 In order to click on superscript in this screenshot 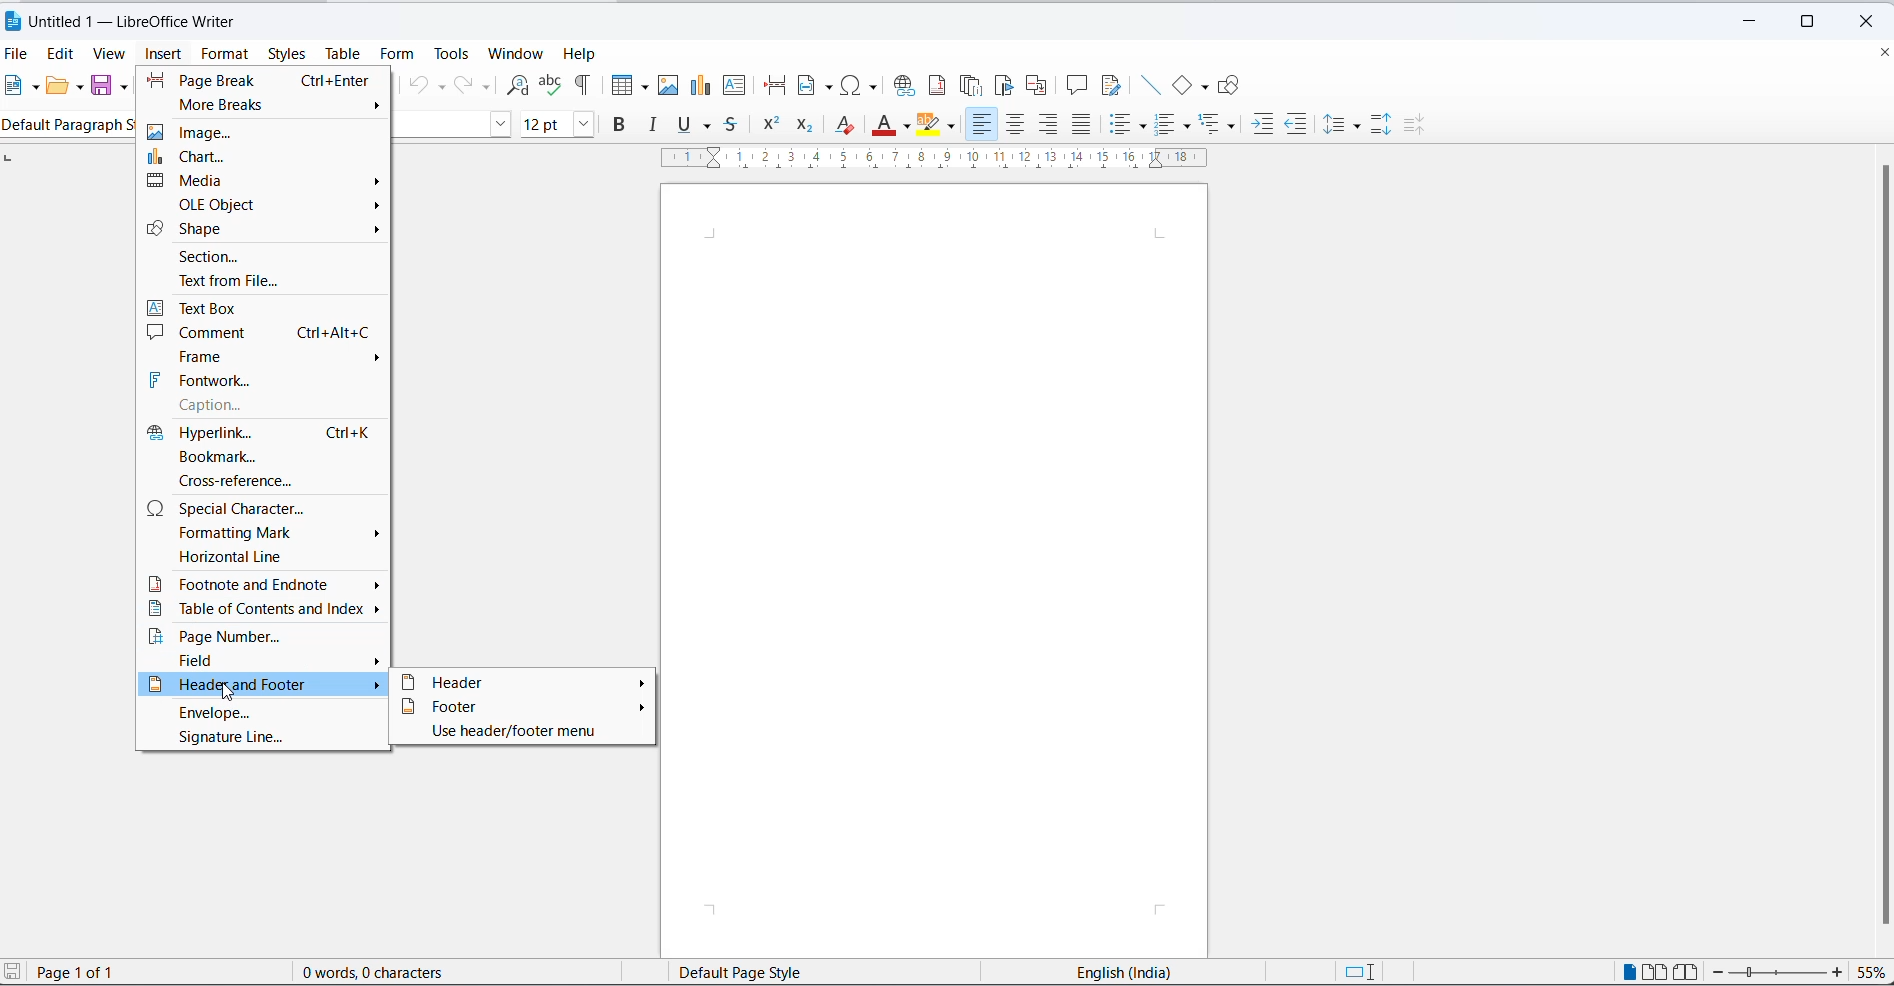, I will do `click(771, 123)`.